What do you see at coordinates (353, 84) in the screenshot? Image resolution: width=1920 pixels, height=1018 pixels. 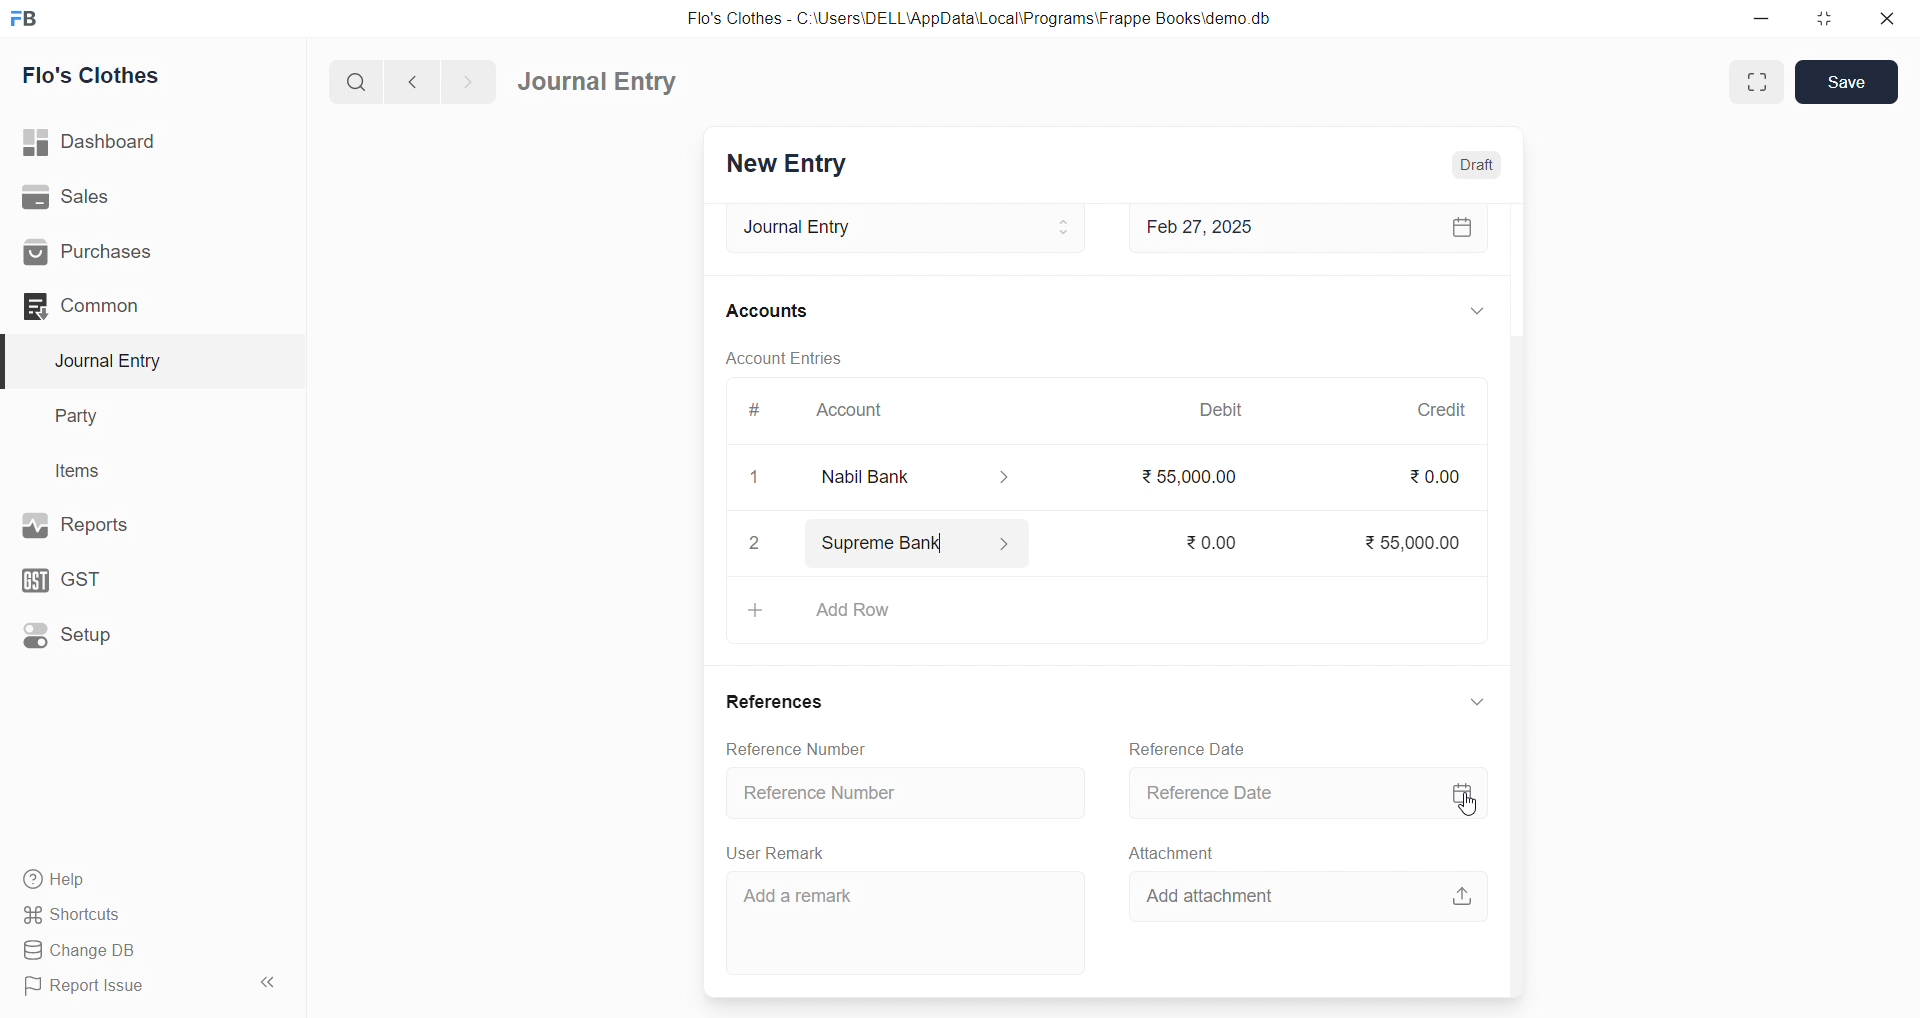 I see `search` at bounding box center [353, 84].